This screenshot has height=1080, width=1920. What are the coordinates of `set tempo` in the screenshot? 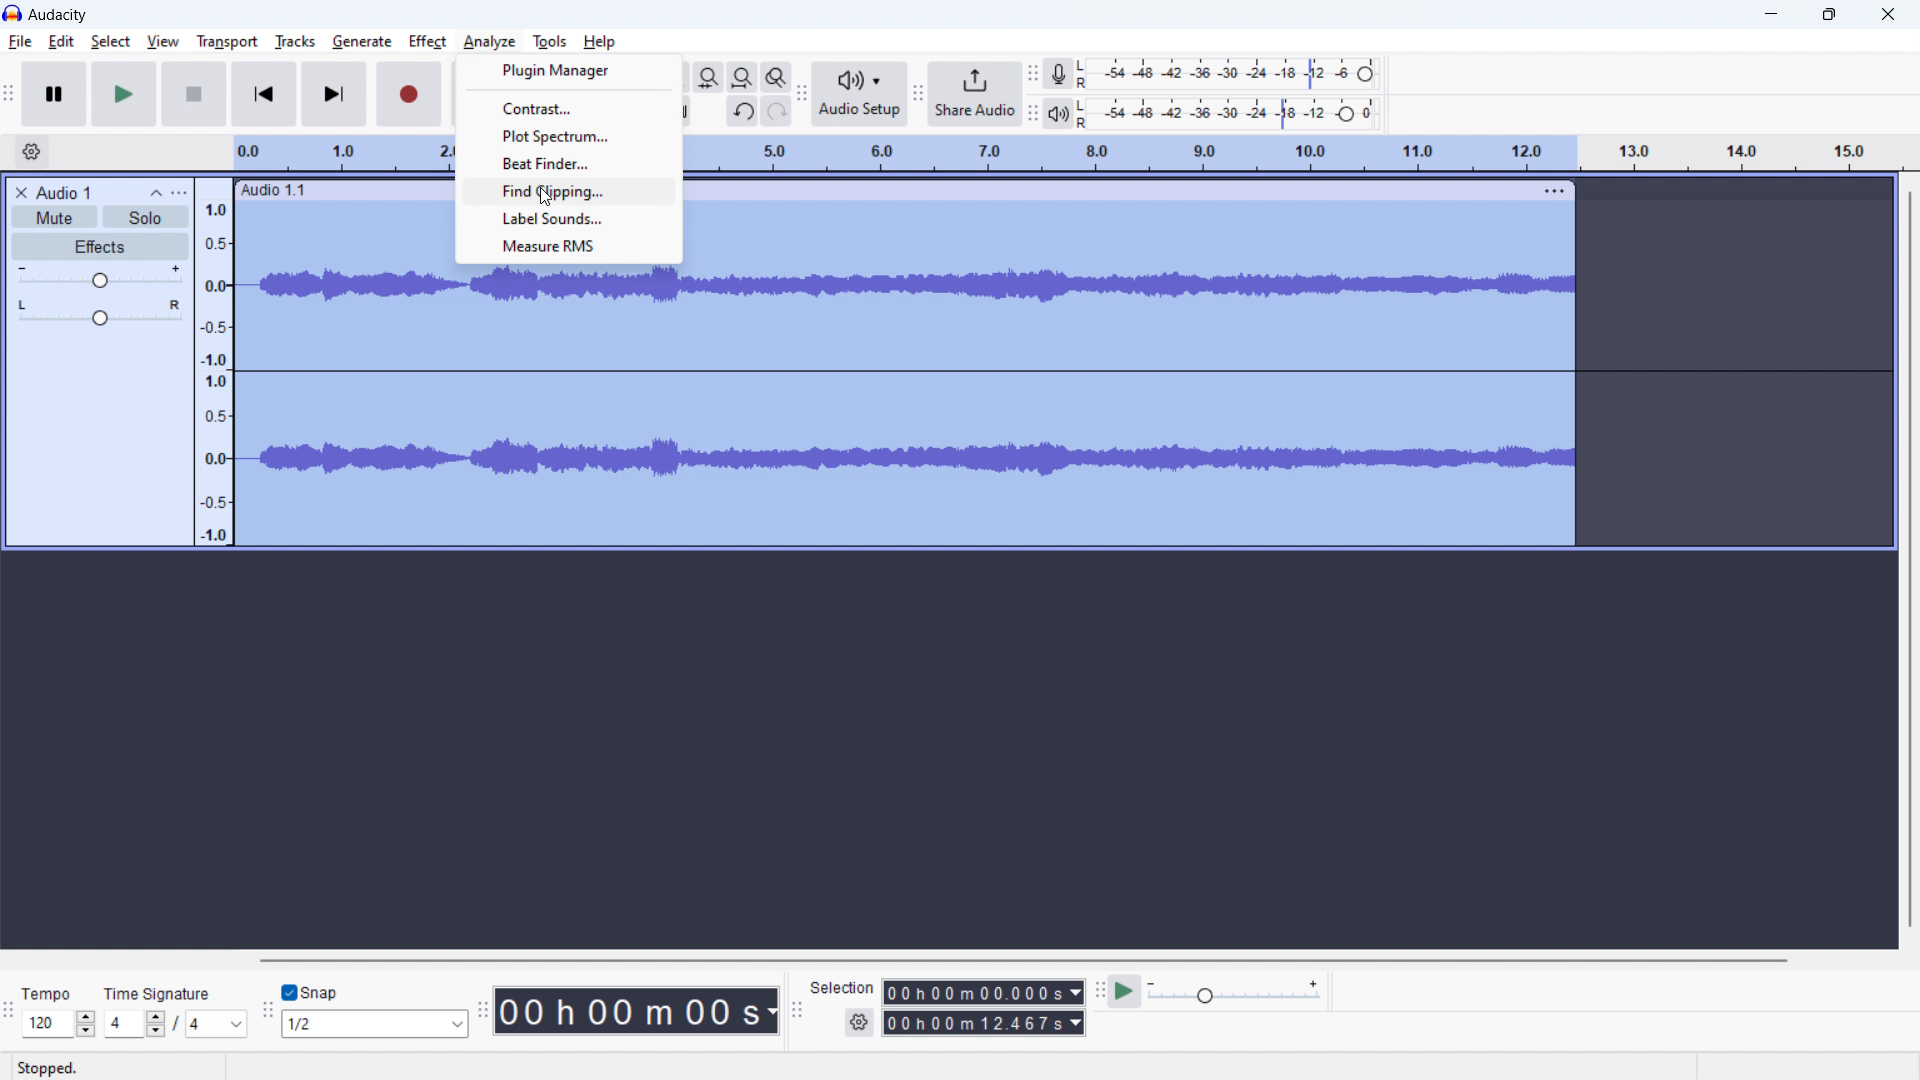 It's located at (58, 1023).